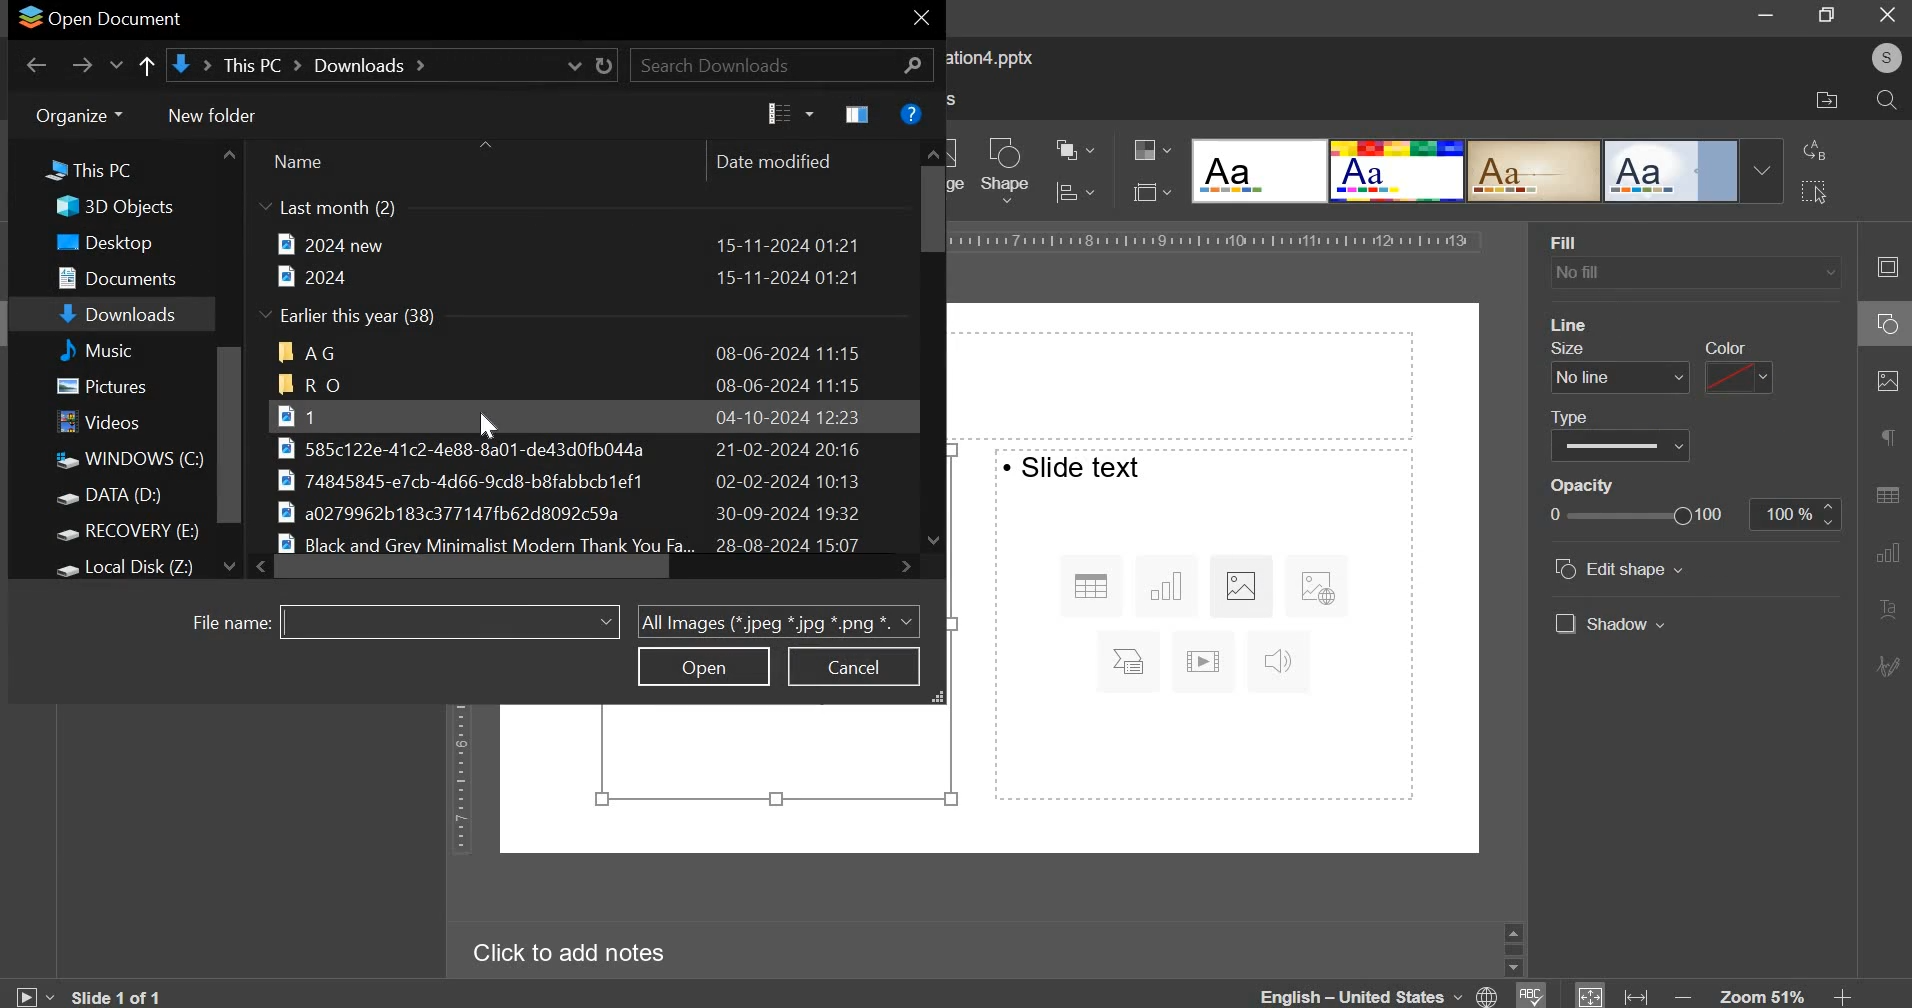  I want to click on d drive, so click(122, 498).